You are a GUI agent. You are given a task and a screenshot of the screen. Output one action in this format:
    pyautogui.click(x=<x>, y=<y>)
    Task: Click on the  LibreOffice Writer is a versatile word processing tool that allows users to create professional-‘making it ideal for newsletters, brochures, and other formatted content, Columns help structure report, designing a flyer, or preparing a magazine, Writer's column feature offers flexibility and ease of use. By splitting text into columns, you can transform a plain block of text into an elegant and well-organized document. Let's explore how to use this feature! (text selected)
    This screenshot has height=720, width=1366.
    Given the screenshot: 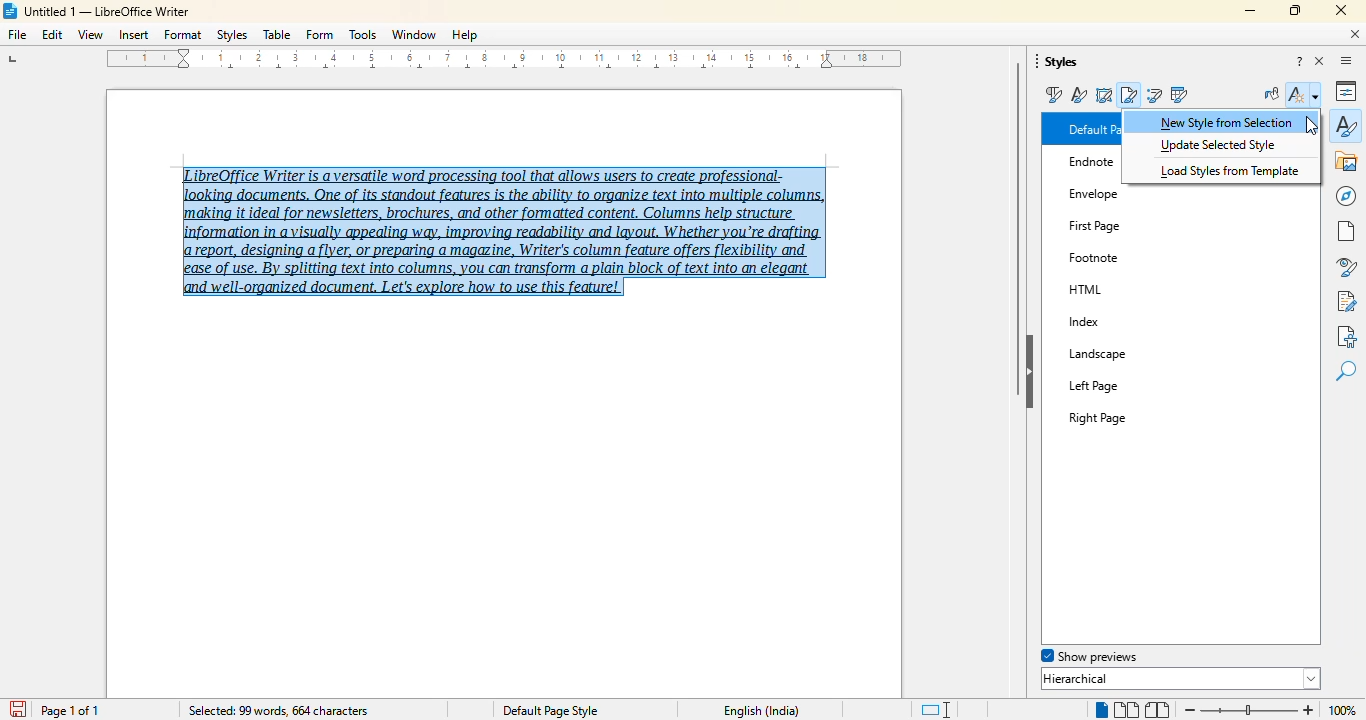 What is the action you would take?
    pyautogui.click(x=503, y=225)
    